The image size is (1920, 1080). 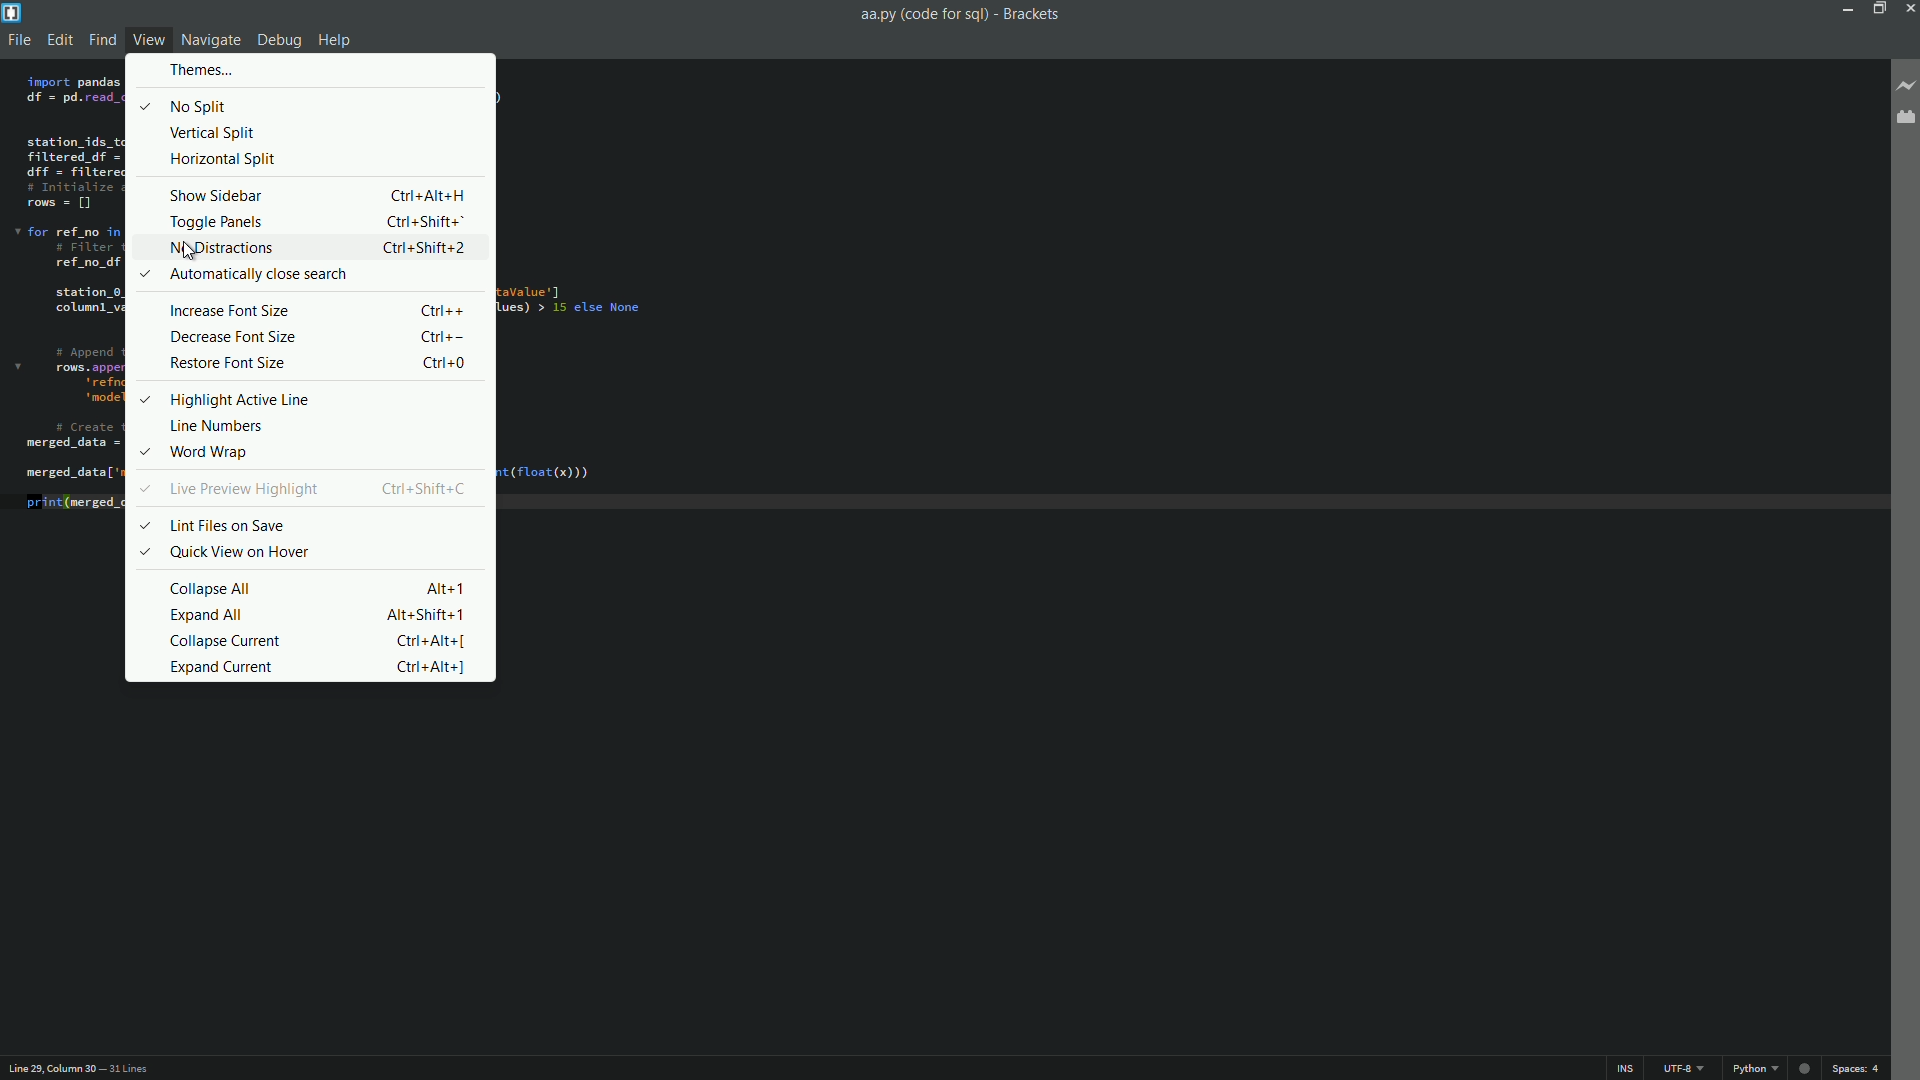 What do you see at coordinates (317, 105) in the screenshot?
I see `no split ` at bounding box center [317, 105].